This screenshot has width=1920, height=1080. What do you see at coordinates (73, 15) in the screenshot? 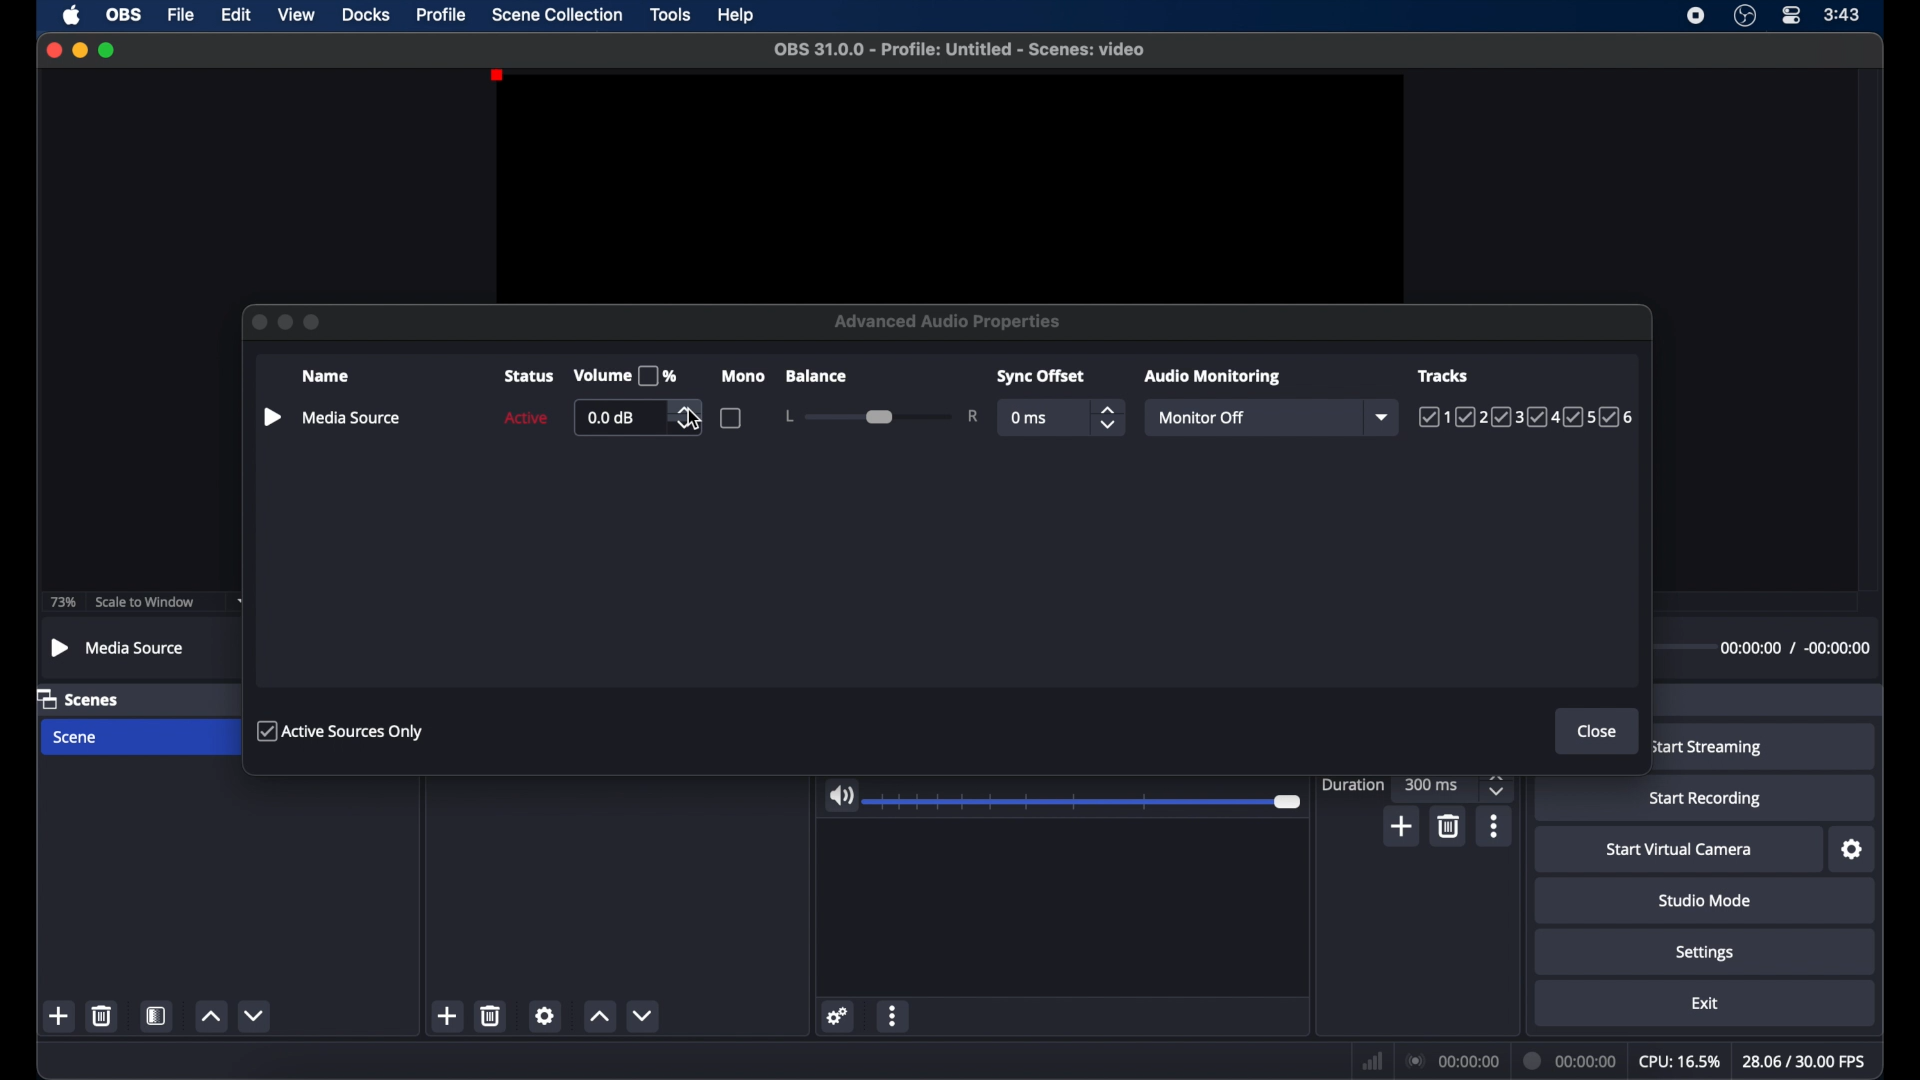
I see `apple icon` at bounding box center [73, 15].